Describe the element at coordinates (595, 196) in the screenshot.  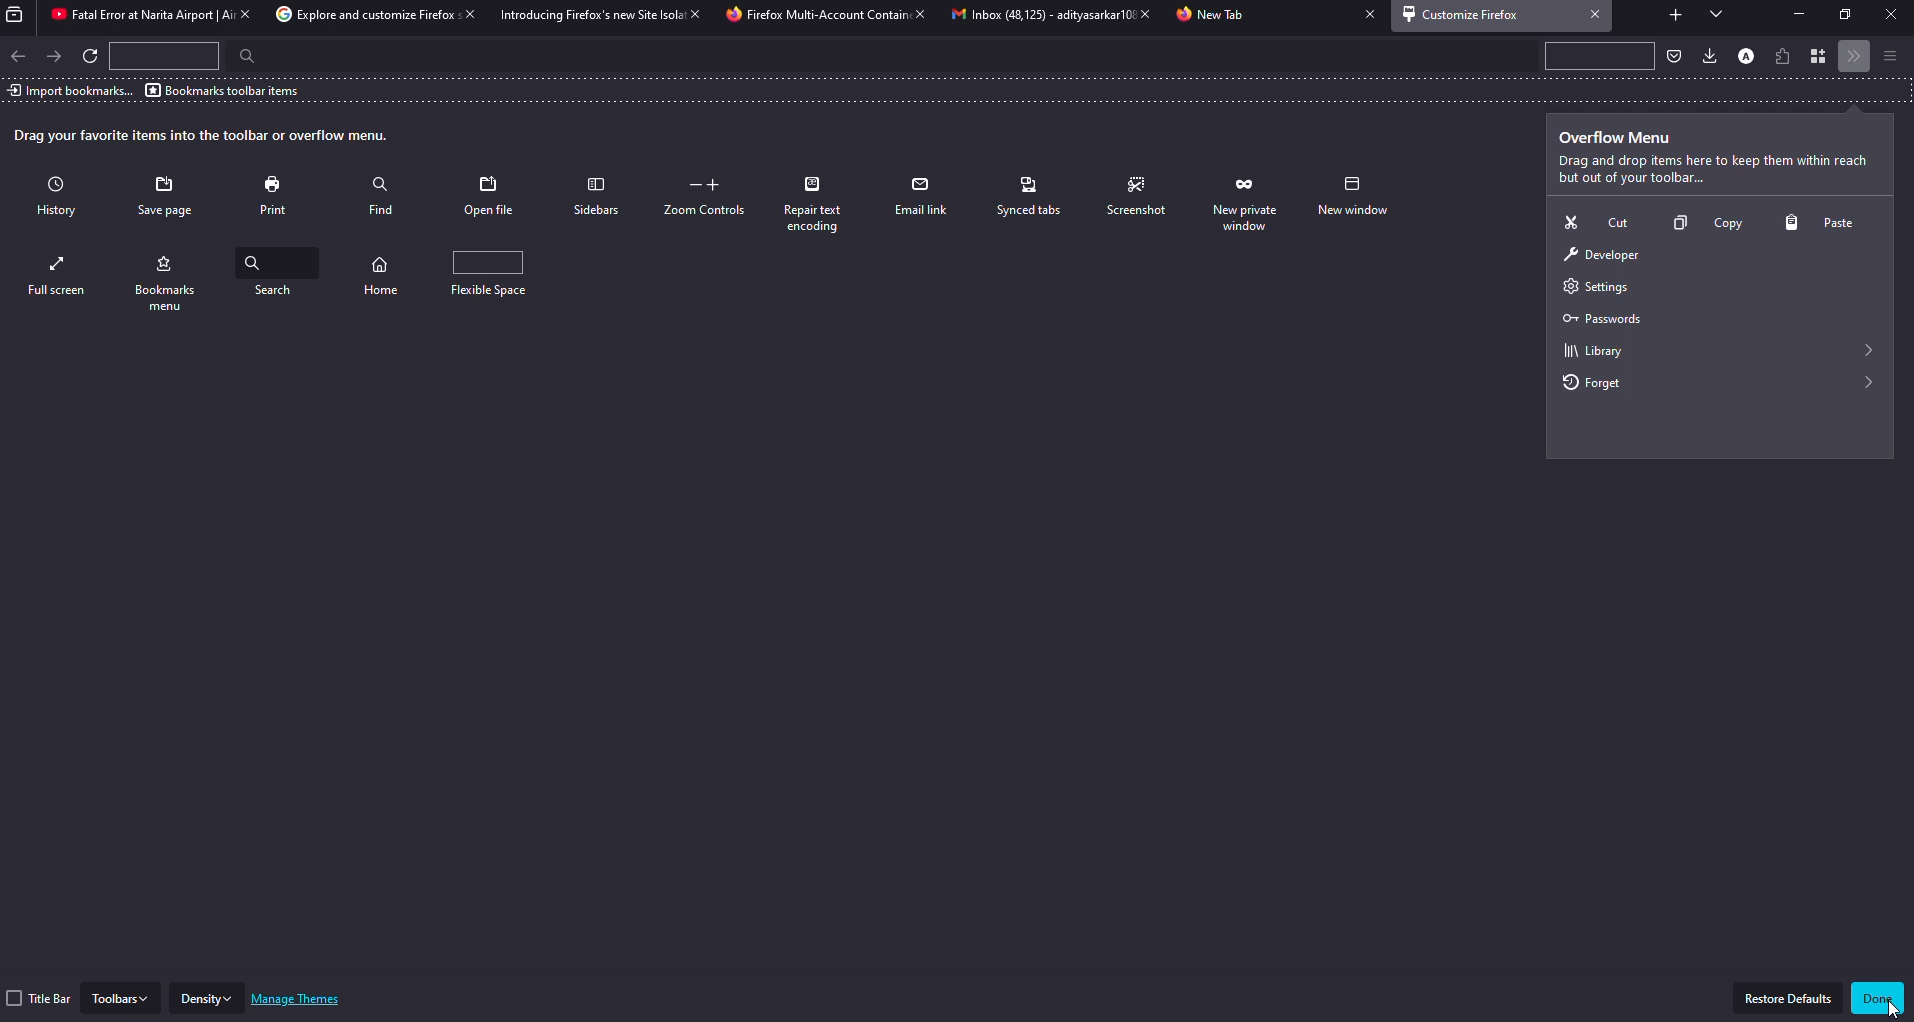
I see `sidebars` at that location.